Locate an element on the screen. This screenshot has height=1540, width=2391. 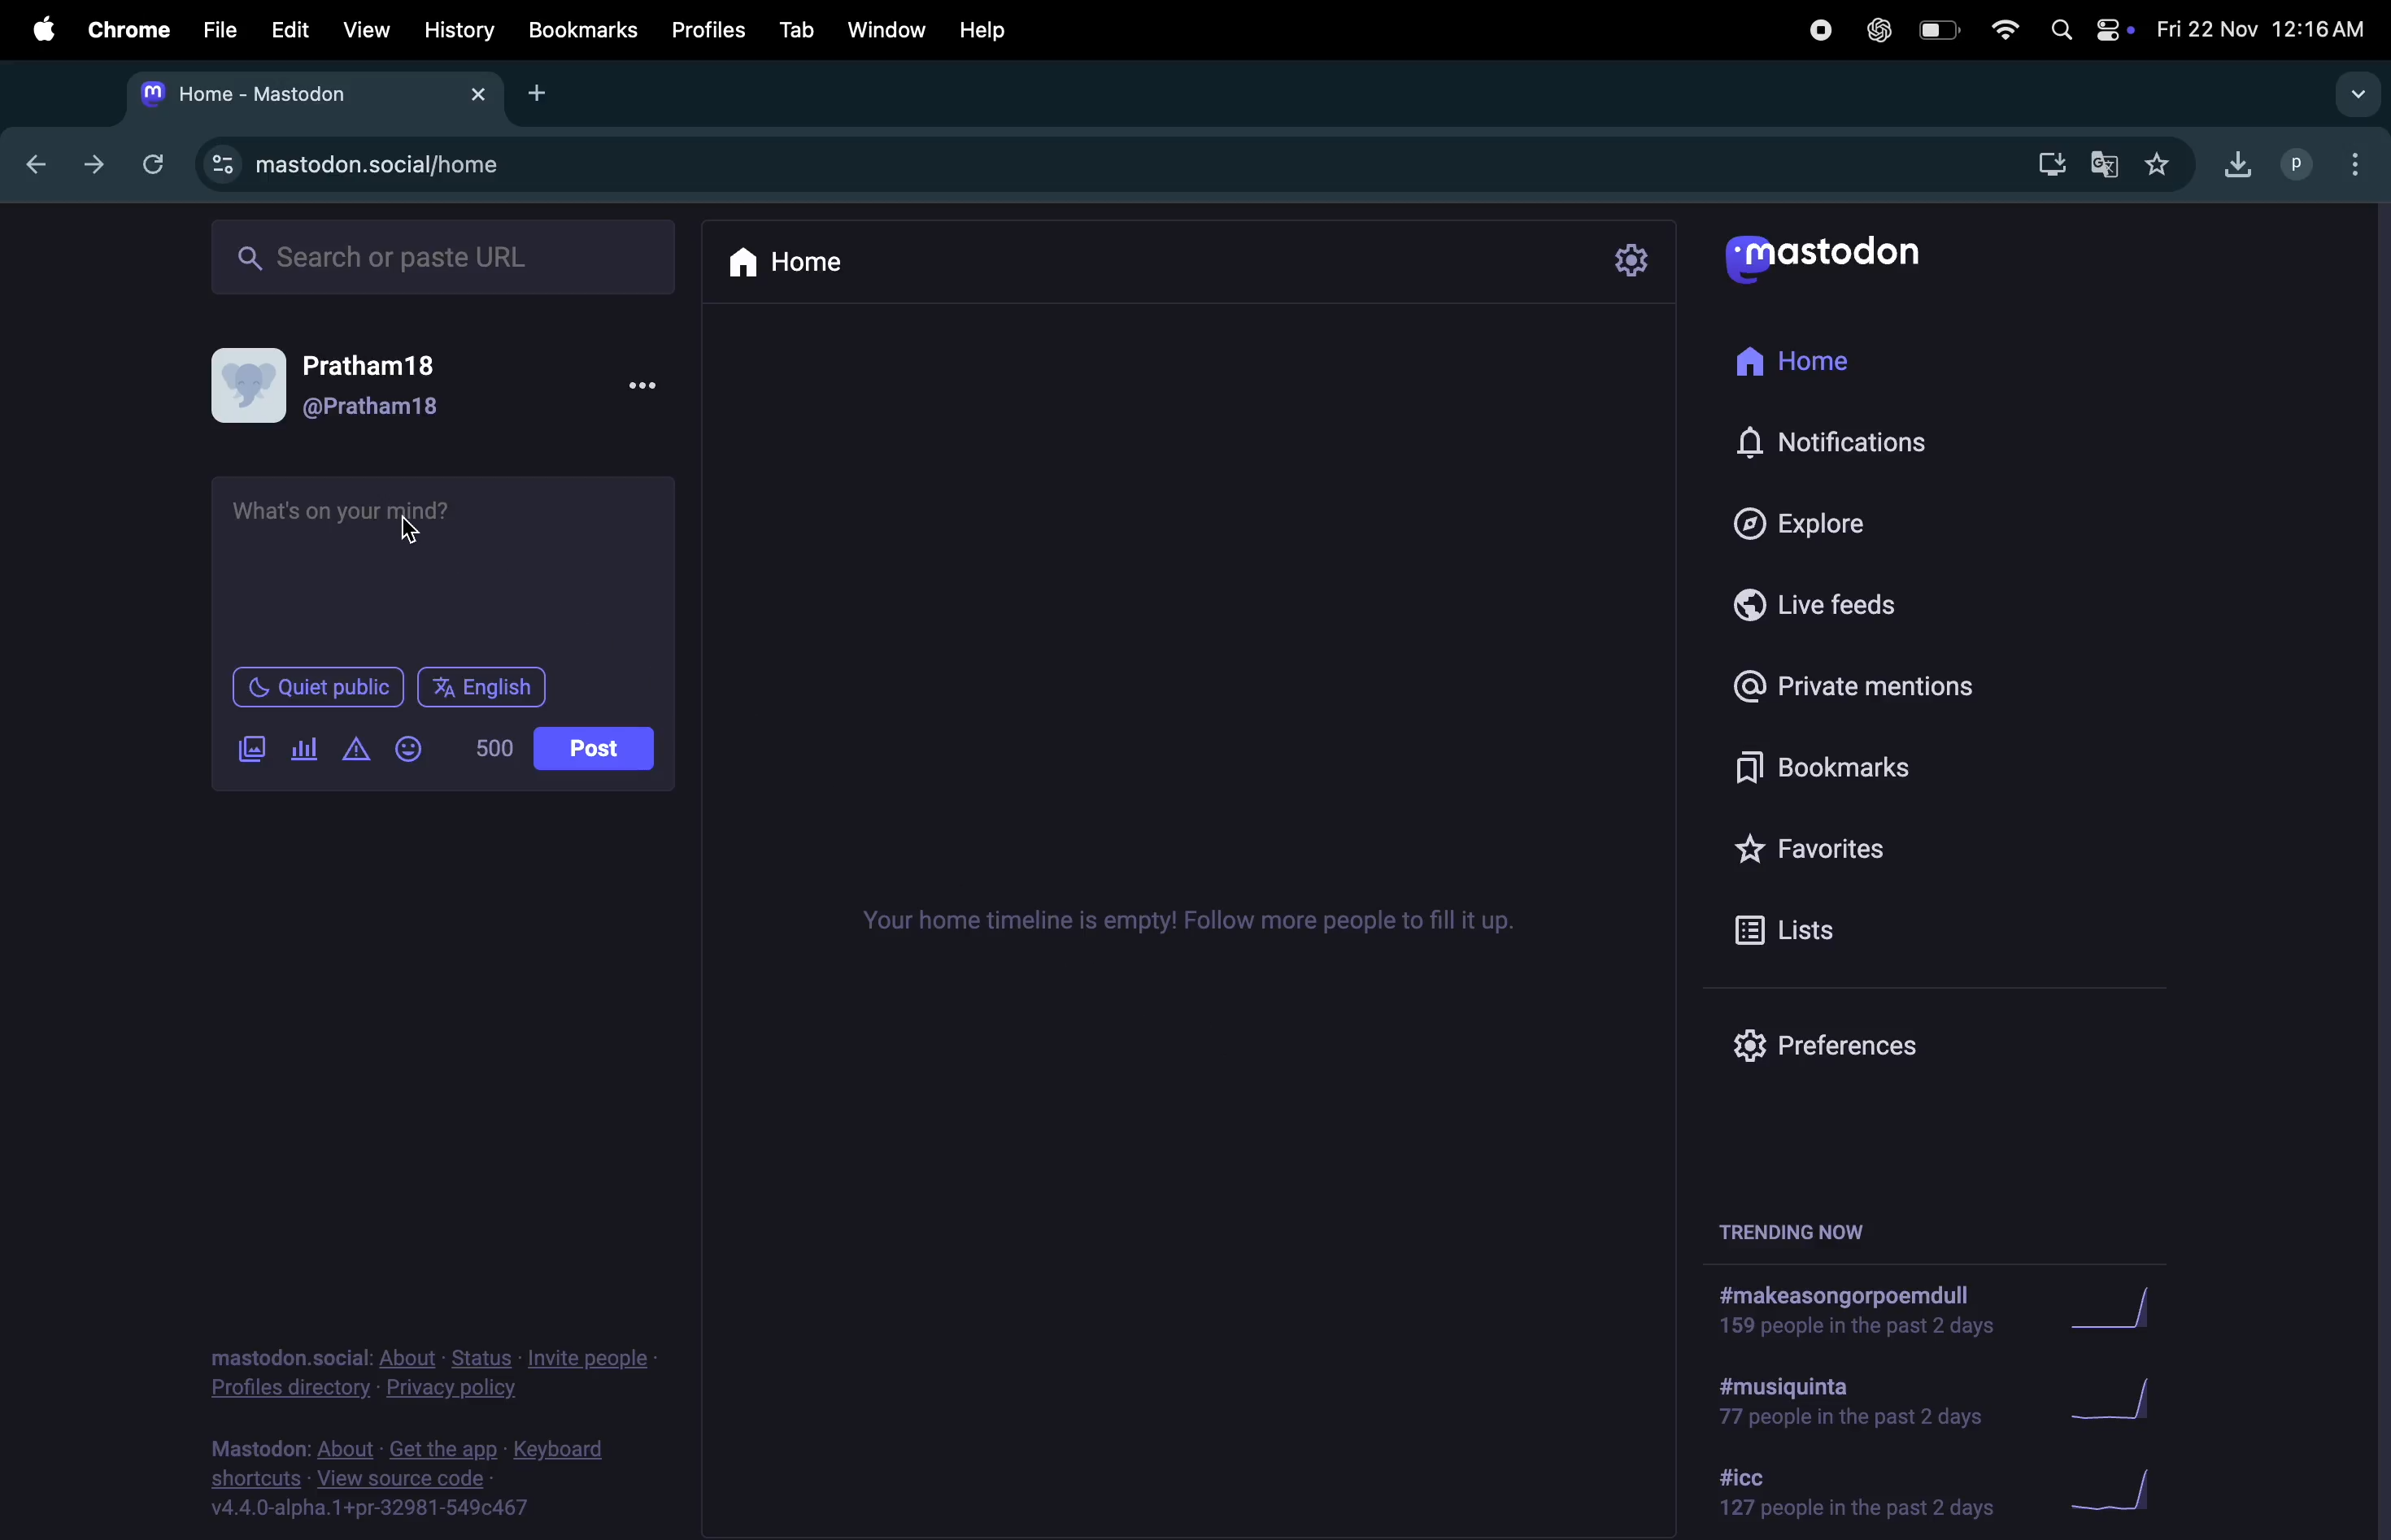
500 lines is located at coordinates (488, 747).